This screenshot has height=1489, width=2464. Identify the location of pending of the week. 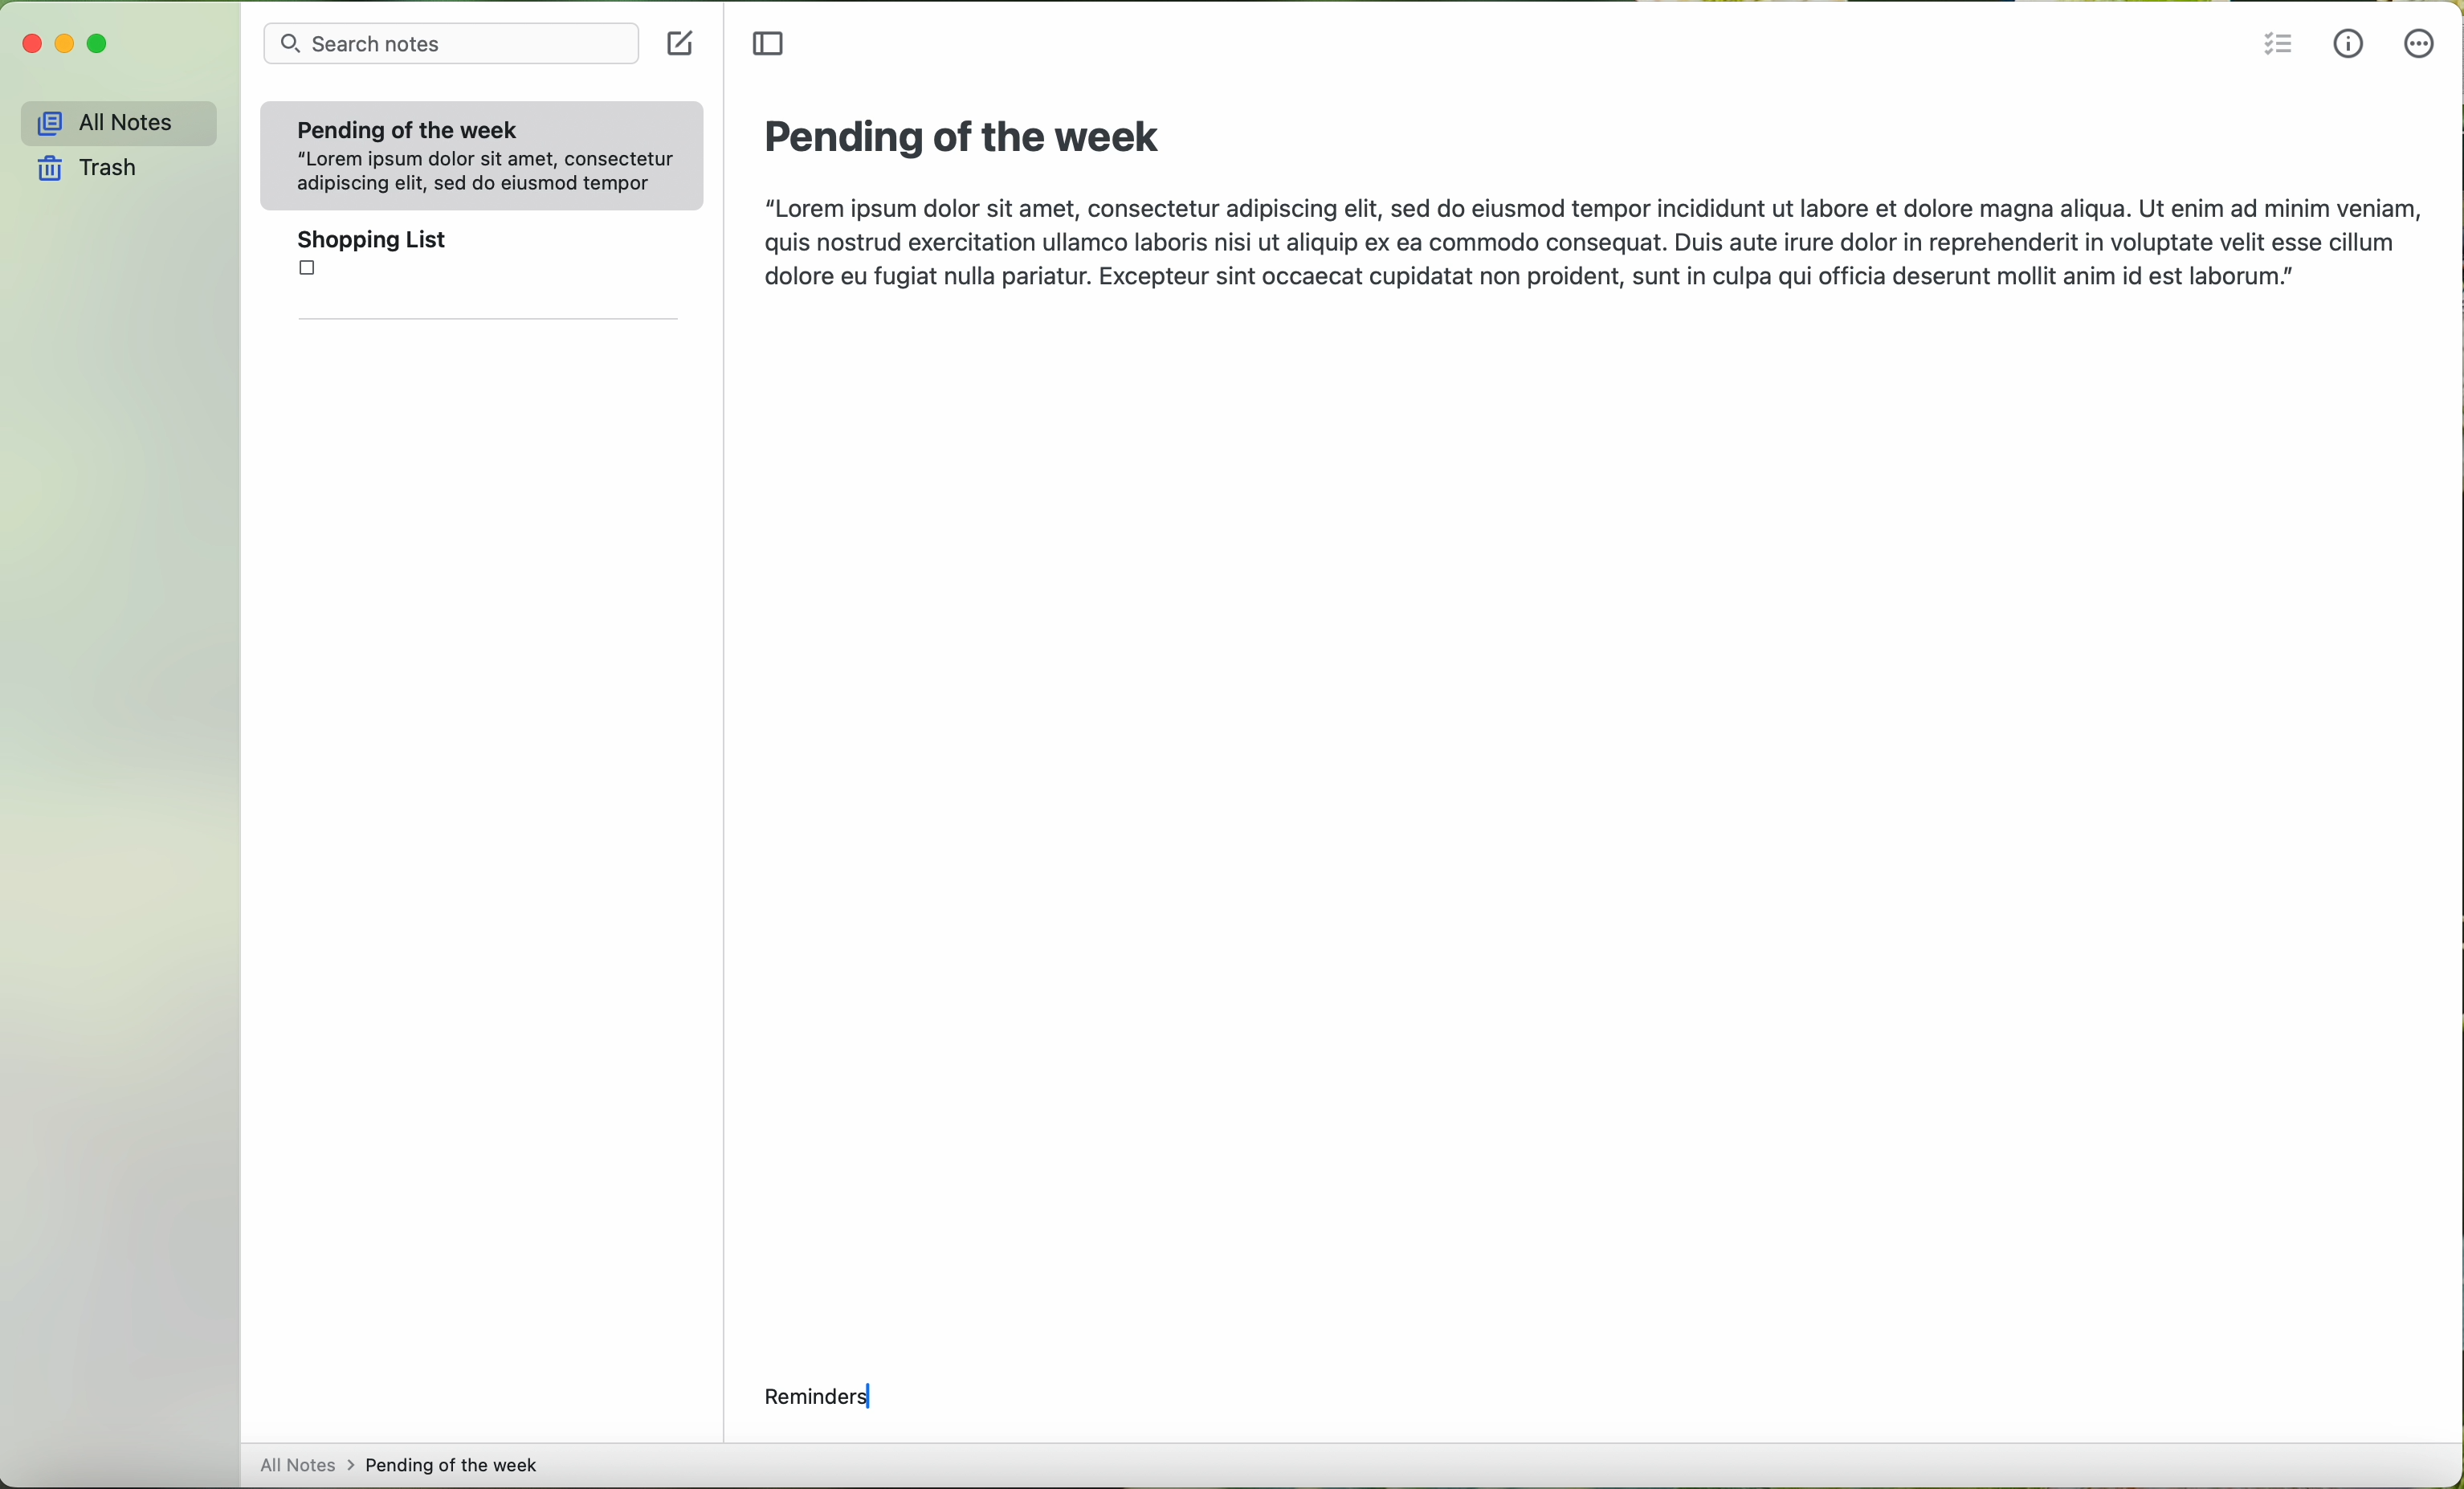
(961, 138).